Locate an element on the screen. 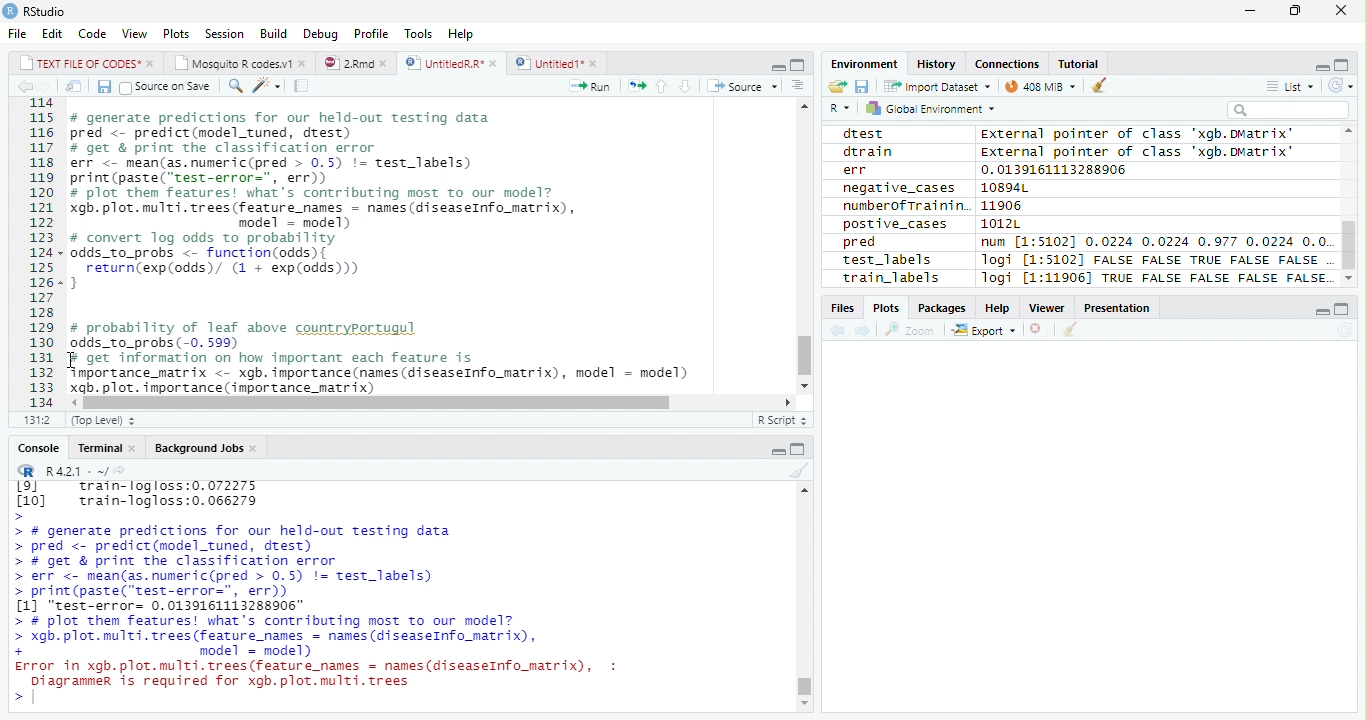  Scroll is located at coordinates (805, 596).